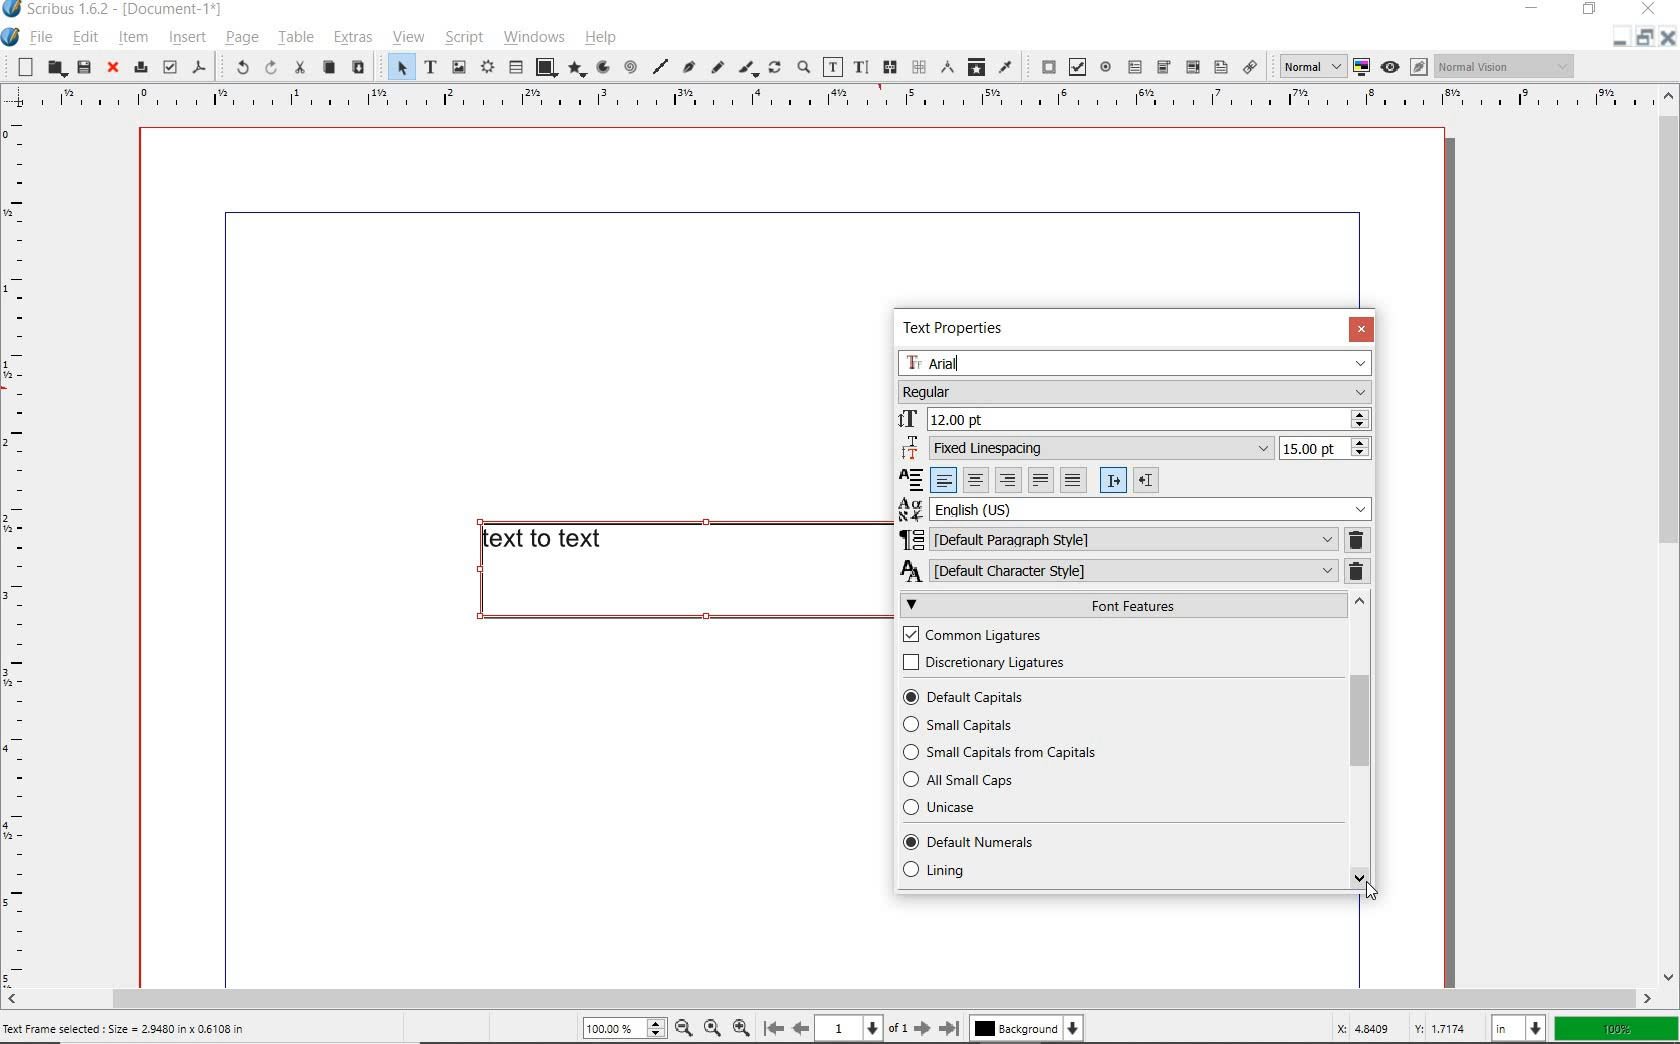 This screenshot has width=1680, height=1044. I want to click on Close, so click(1666, 40).